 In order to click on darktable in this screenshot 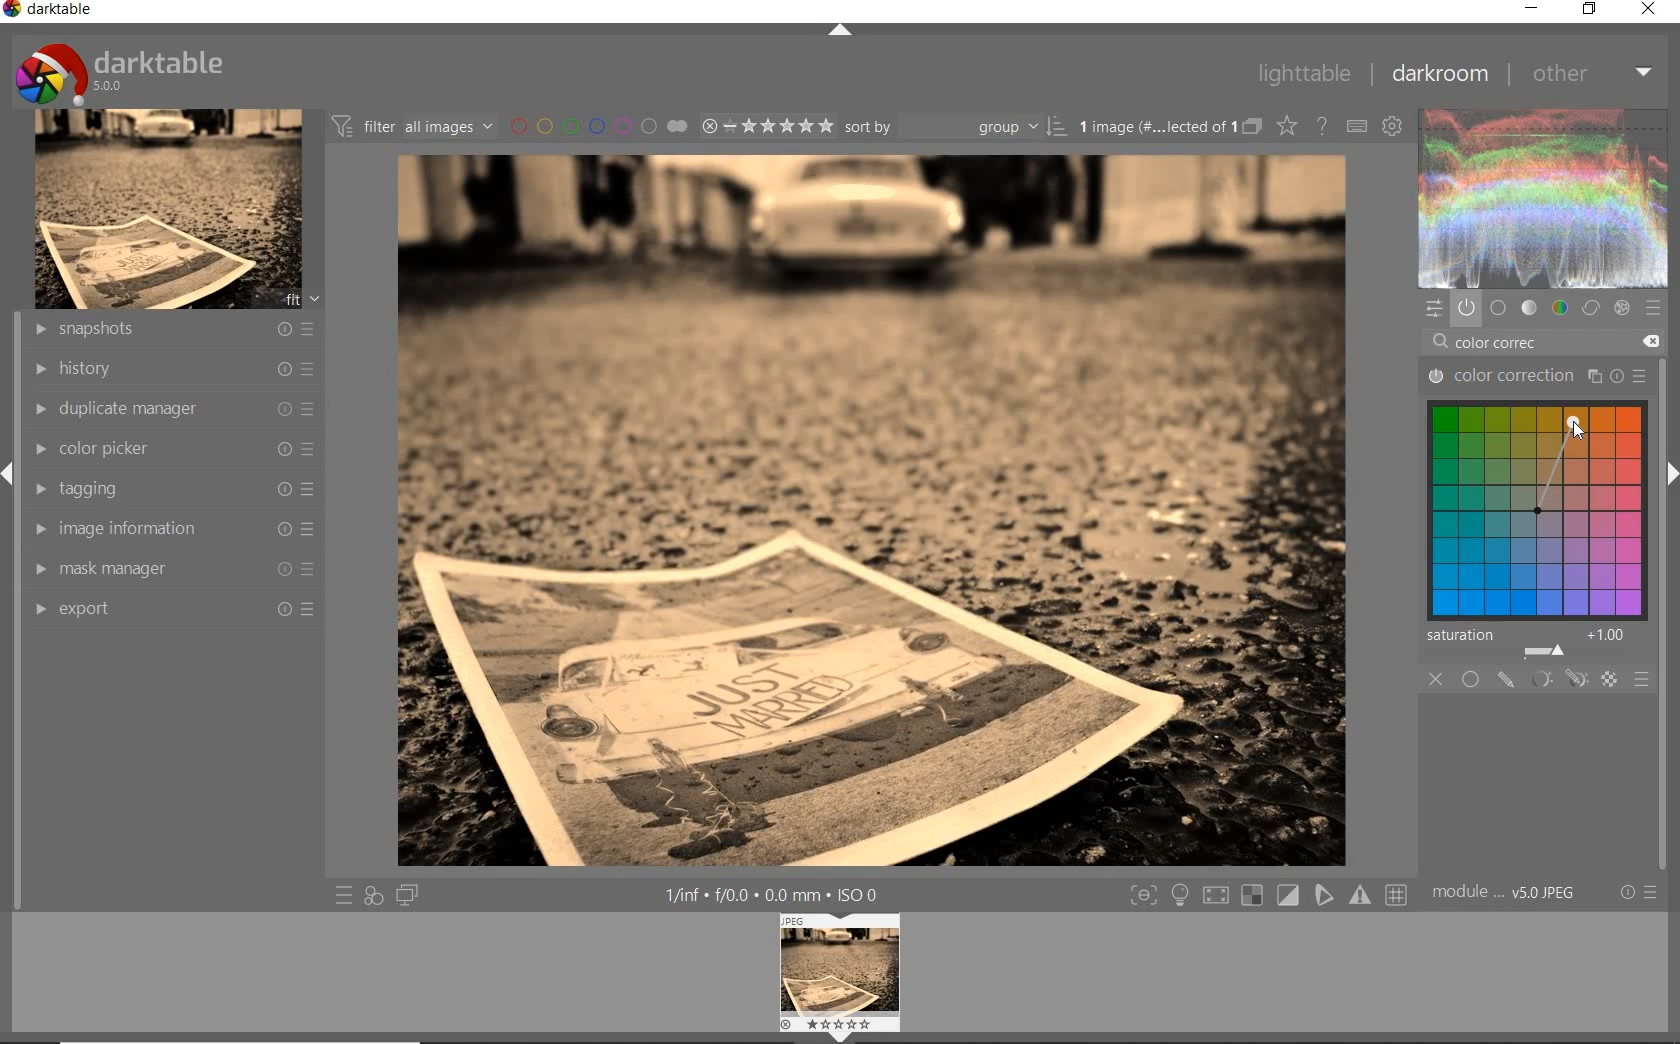, I will do `click(52, 10)`.